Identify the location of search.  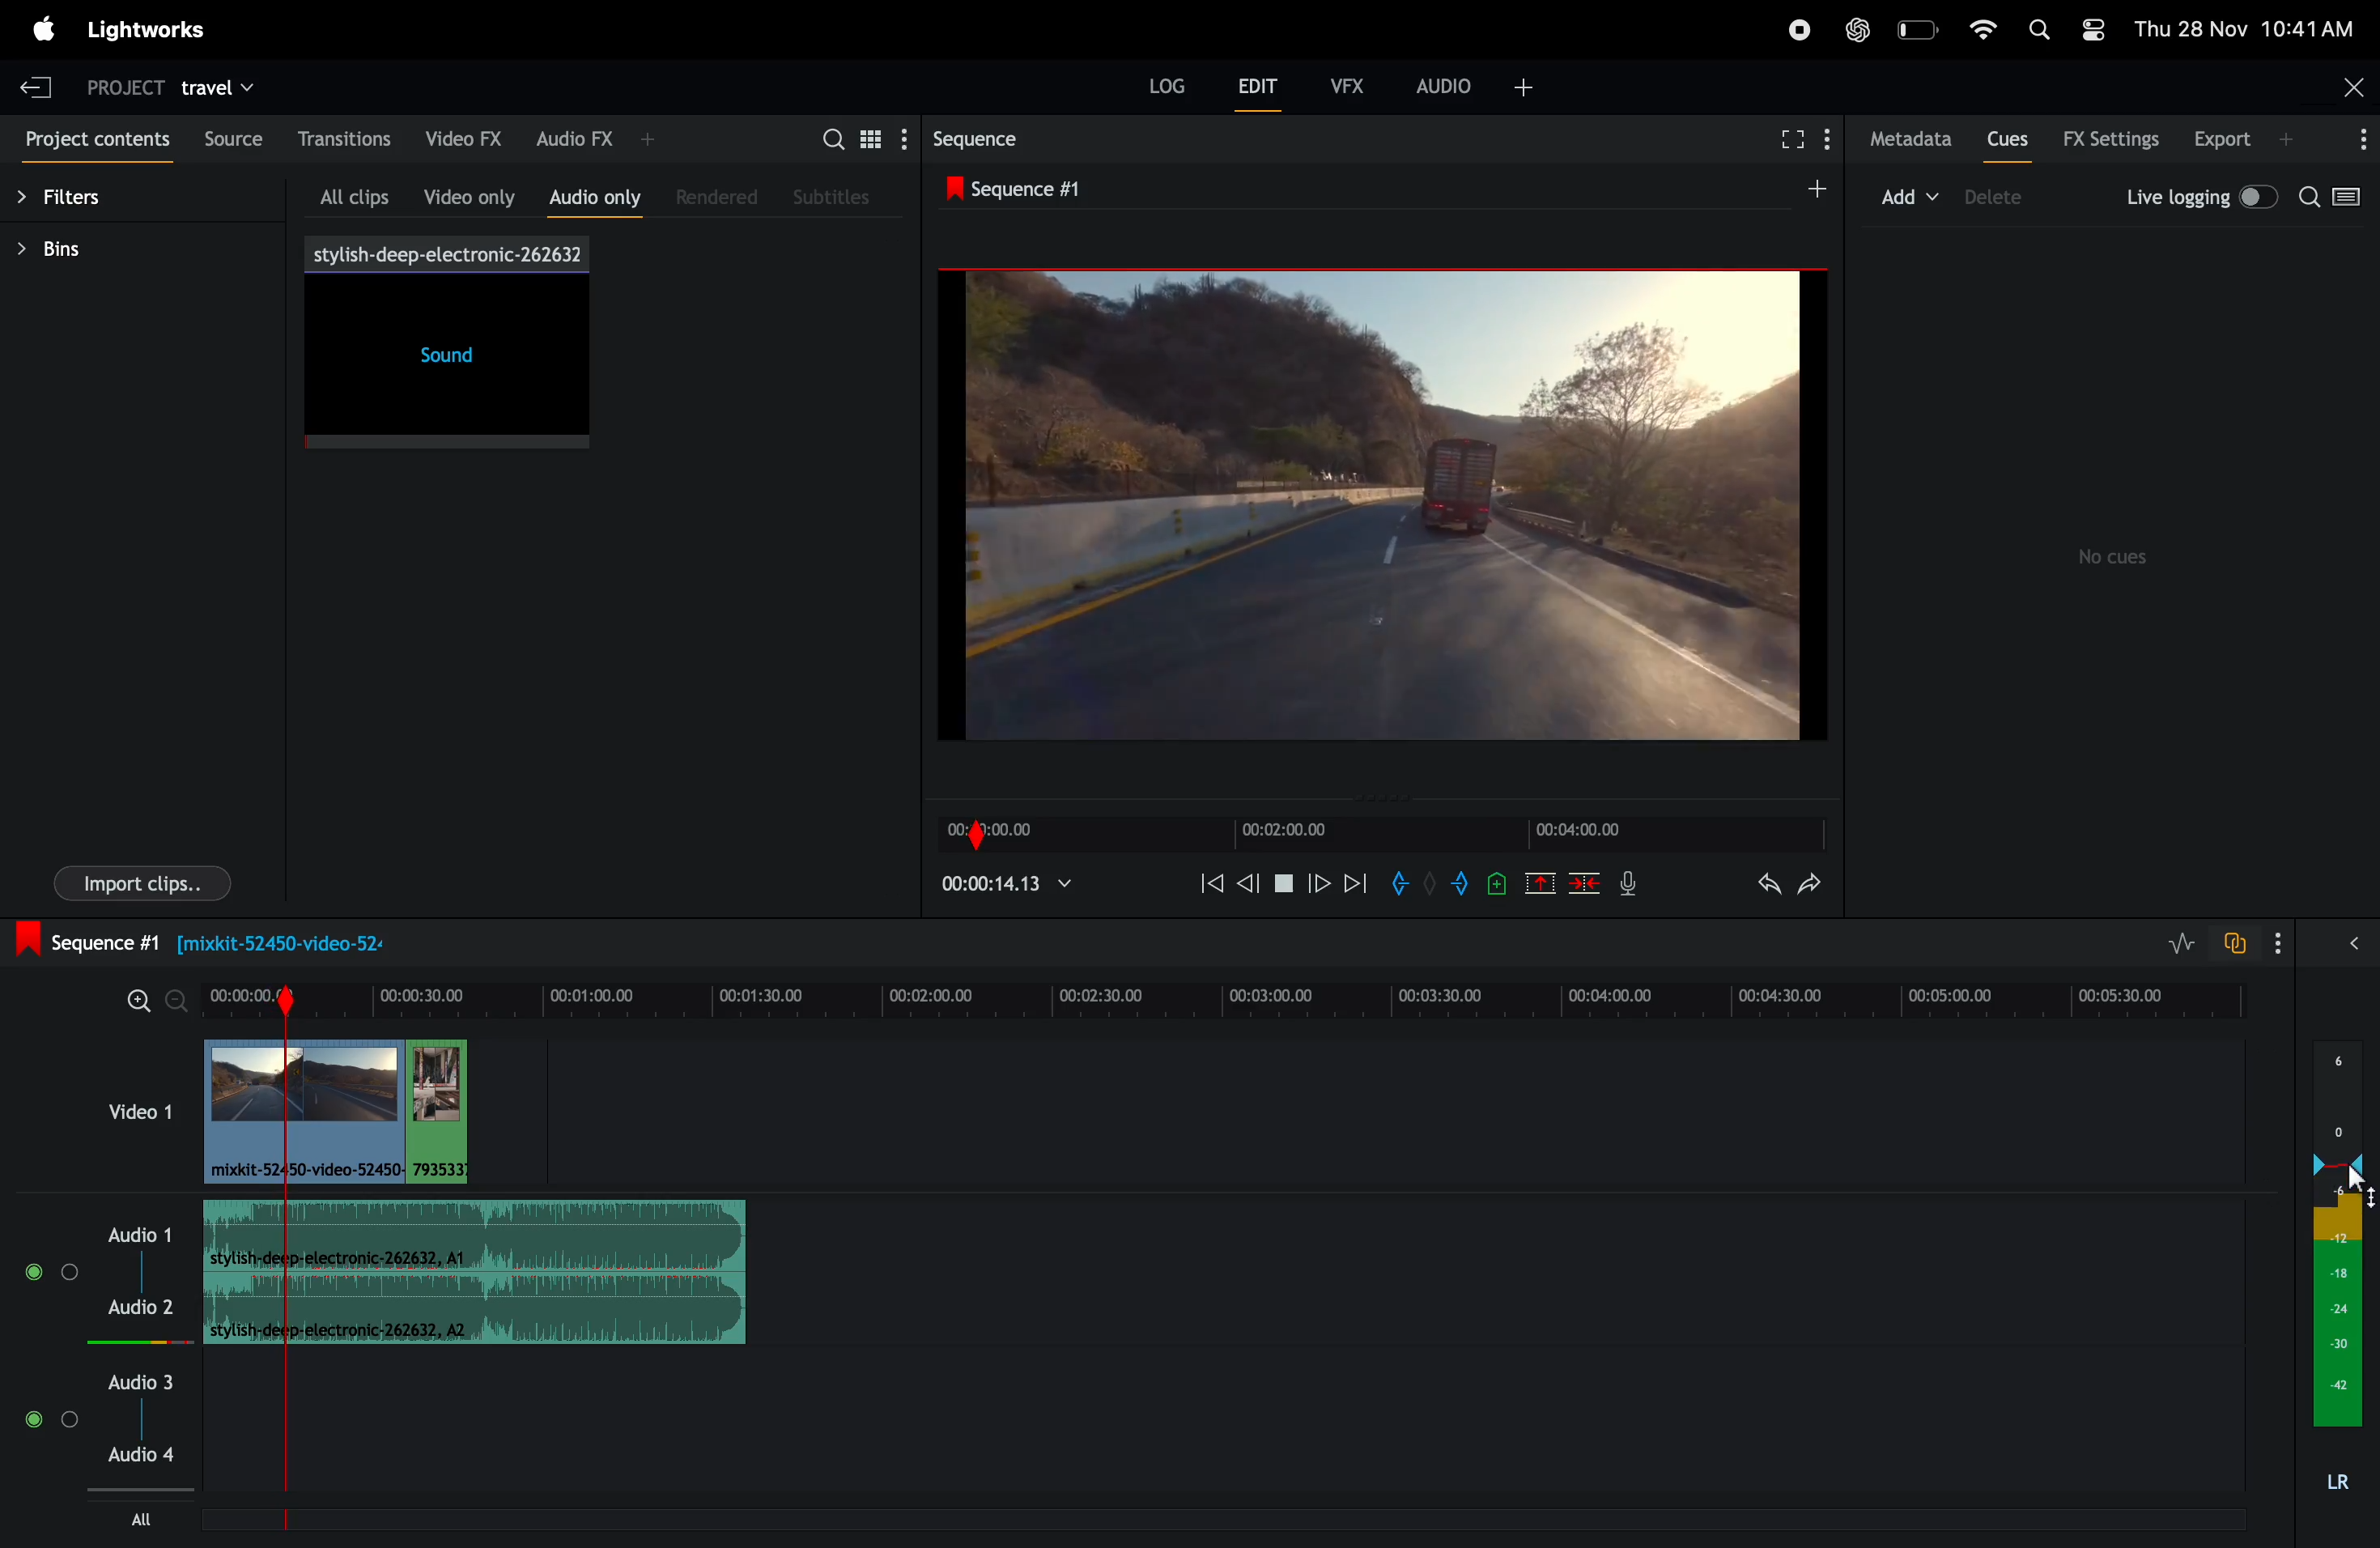
(2308, 197).